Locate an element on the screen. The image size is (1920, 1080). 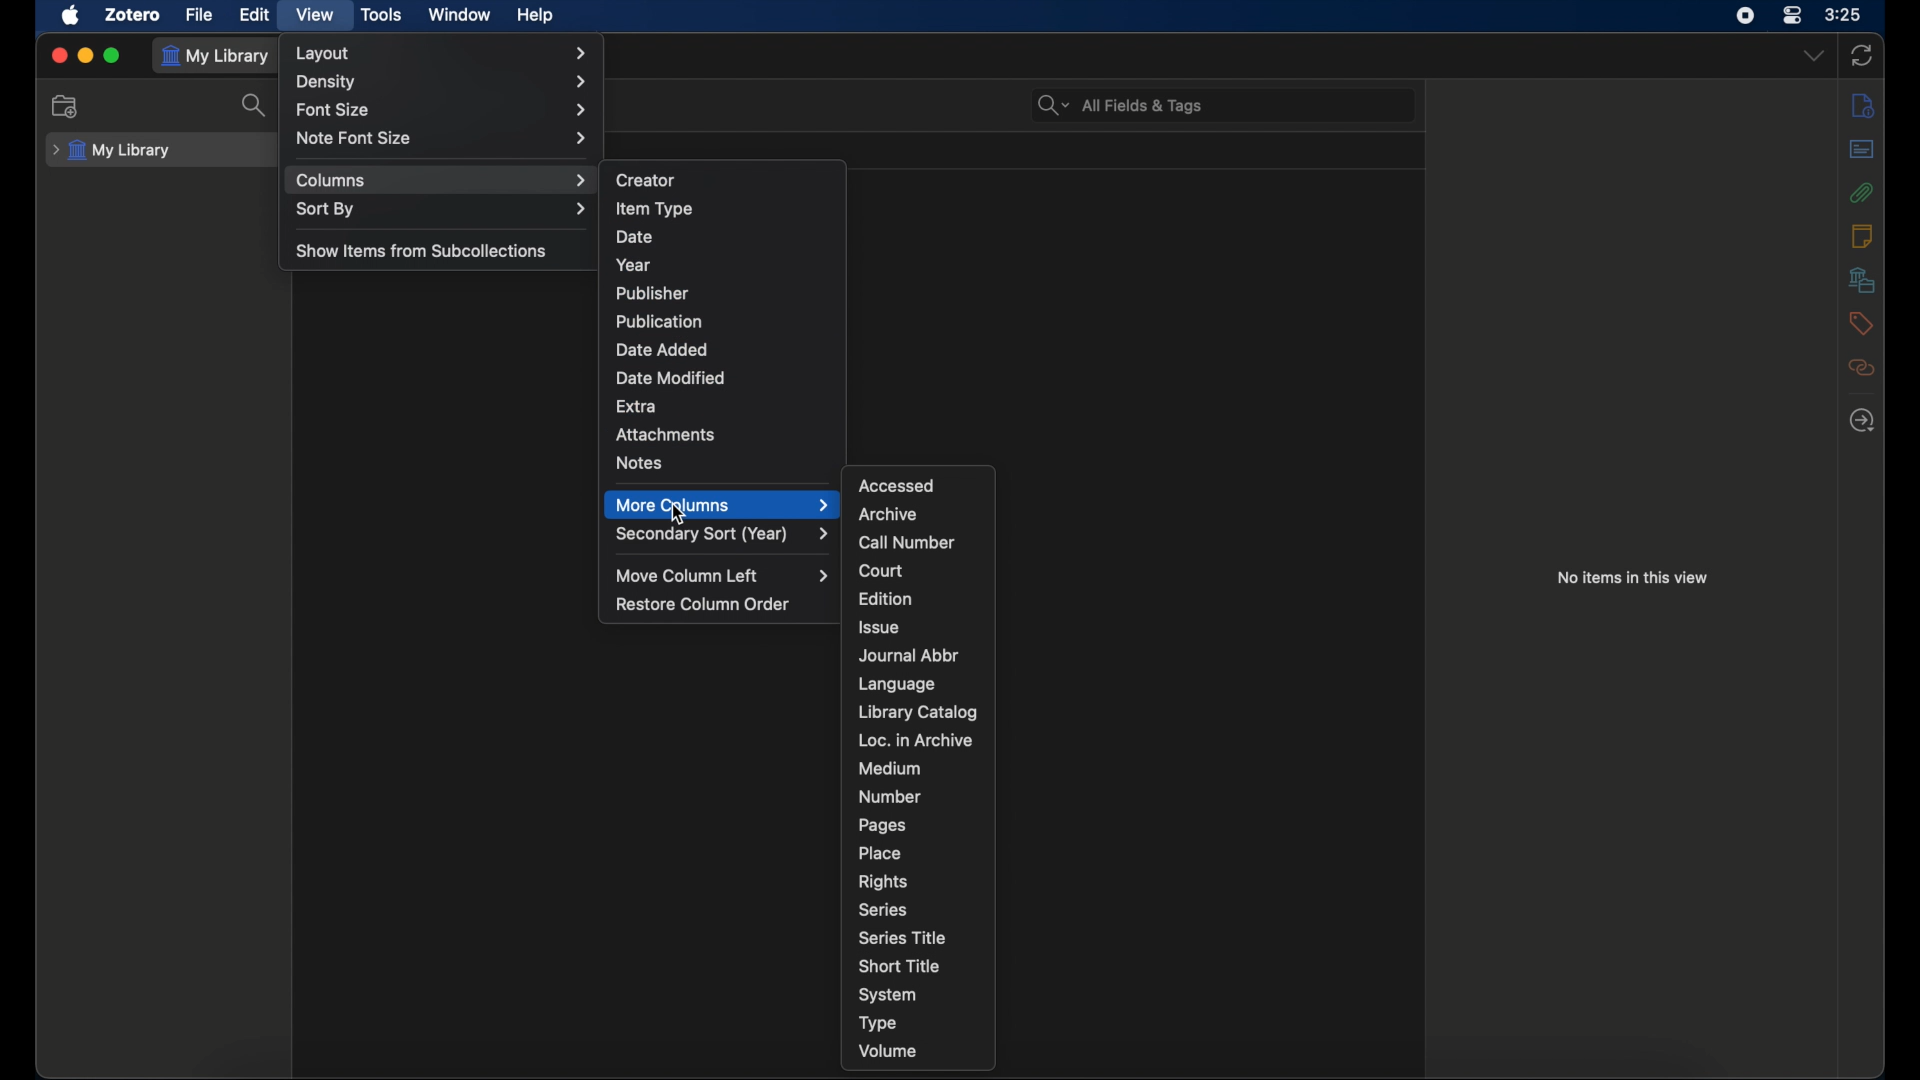
library catalog is located at coordinates (918, 712).